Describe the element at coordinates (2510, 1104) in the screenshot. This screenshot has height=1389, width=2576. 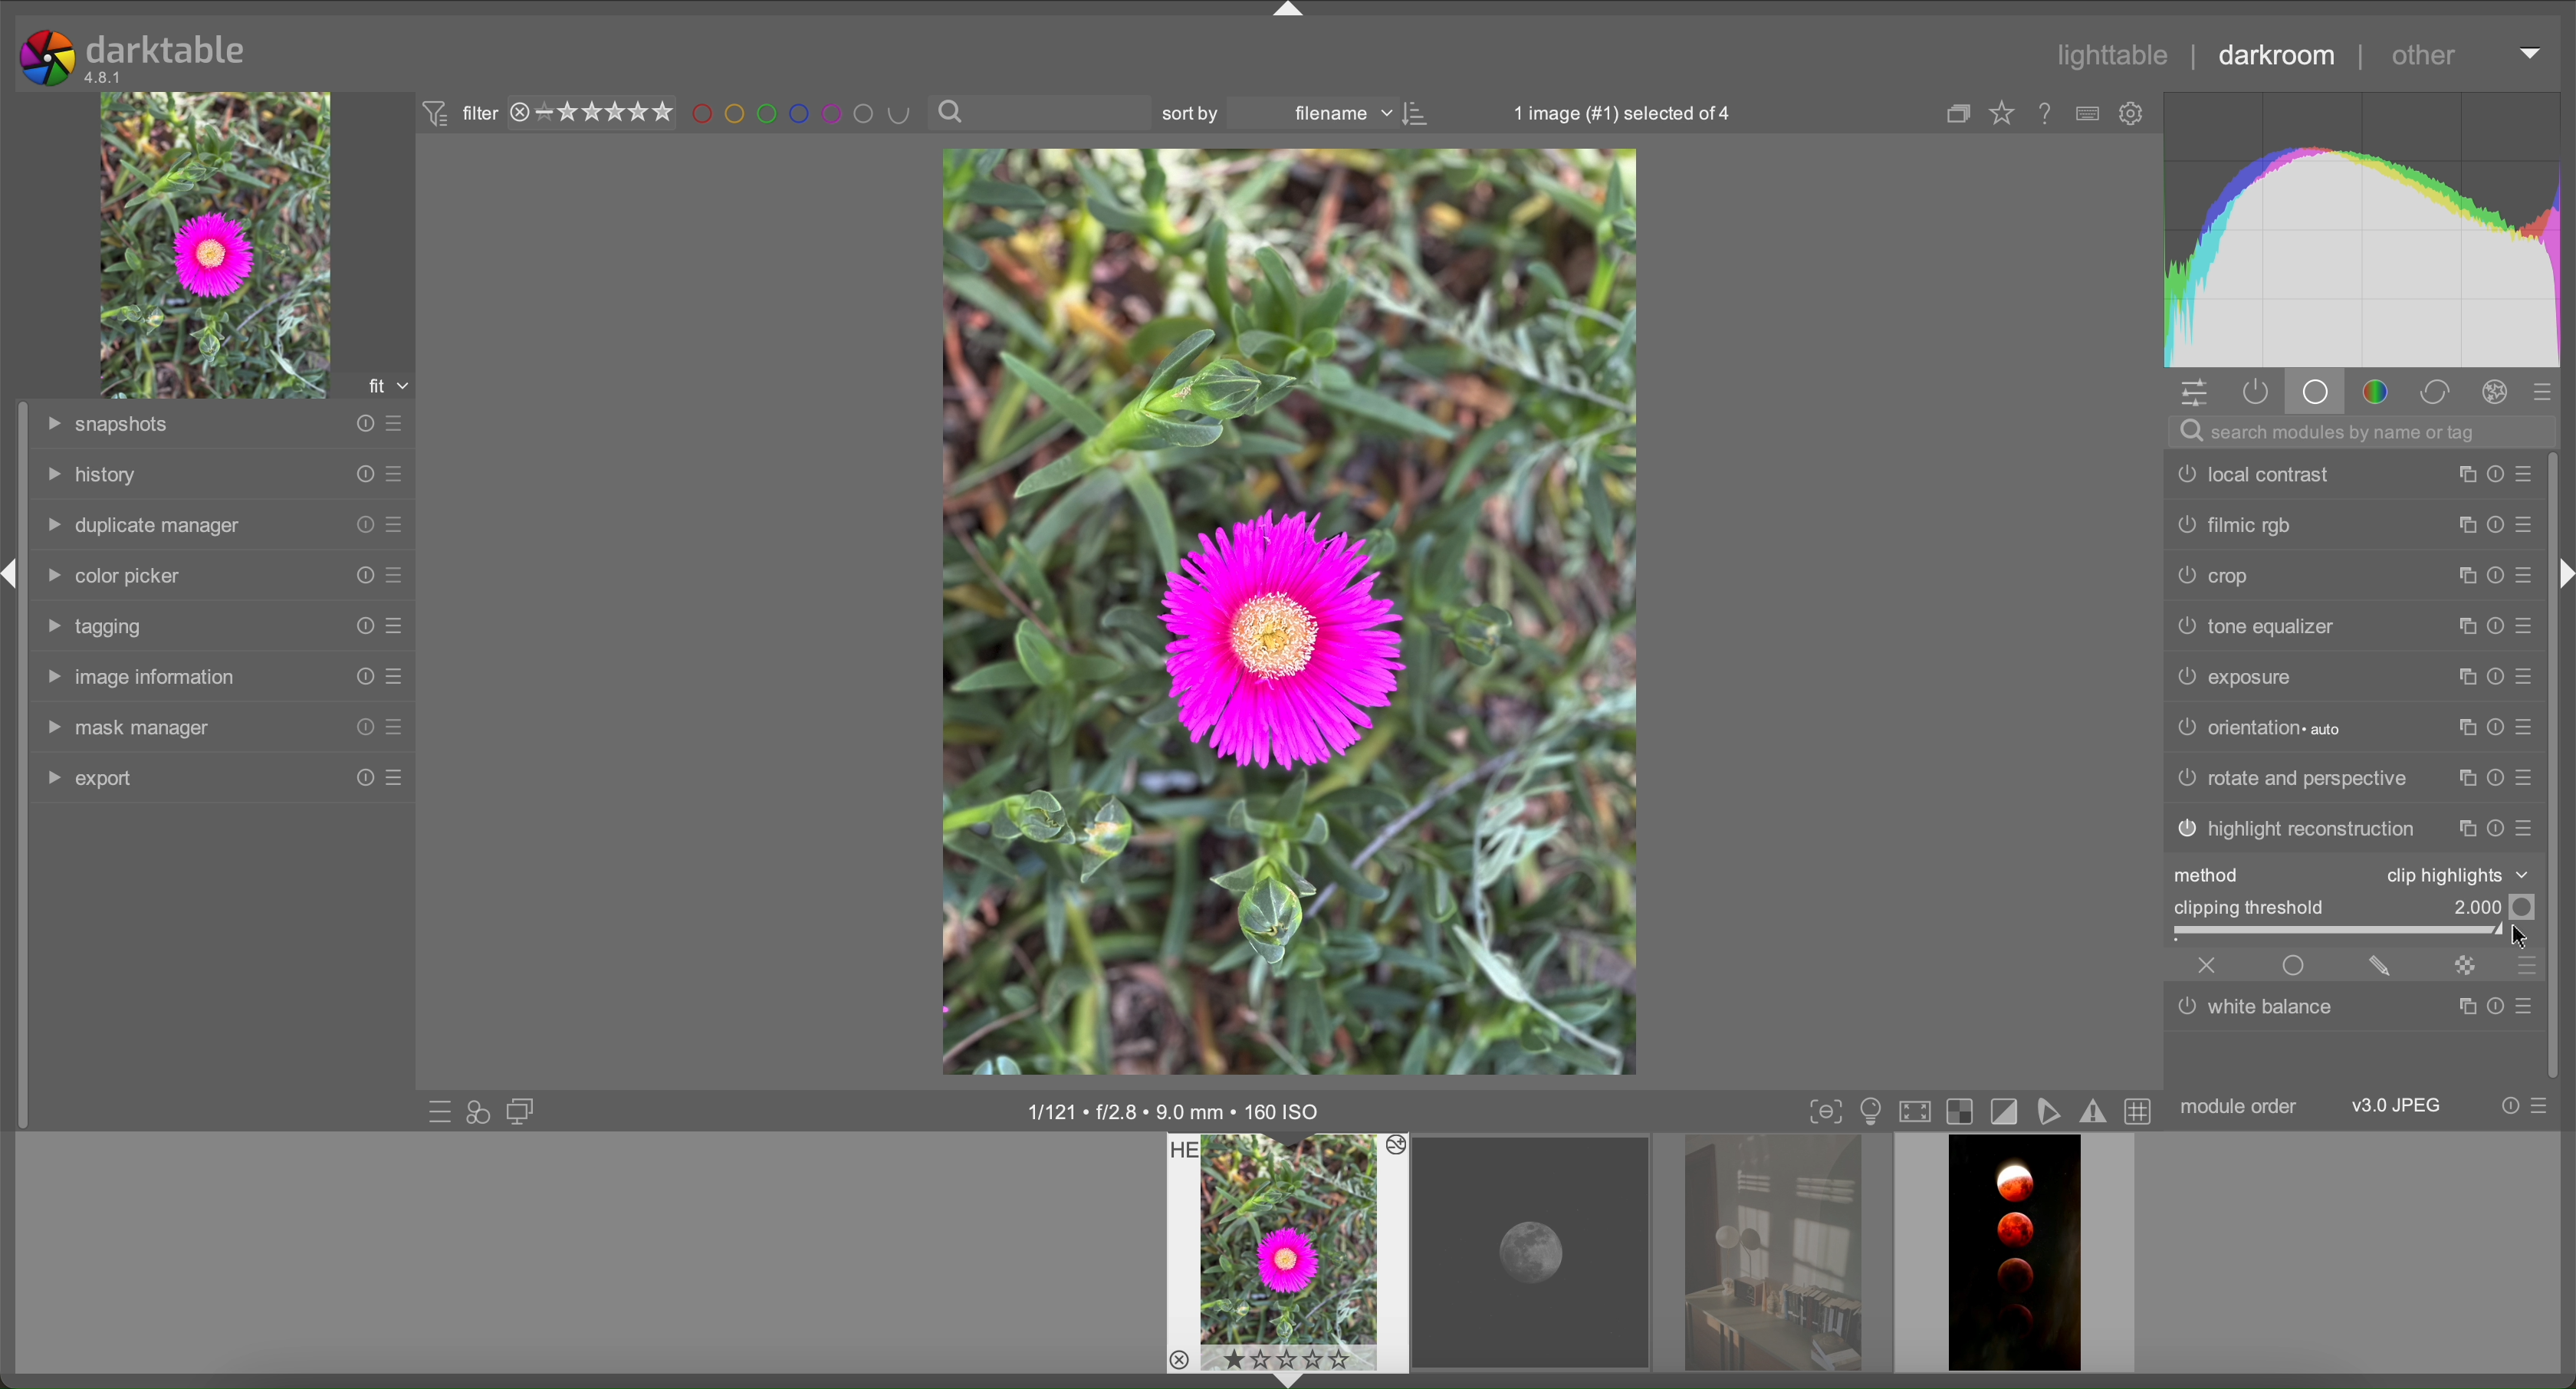
I see `reset presets` at that location.